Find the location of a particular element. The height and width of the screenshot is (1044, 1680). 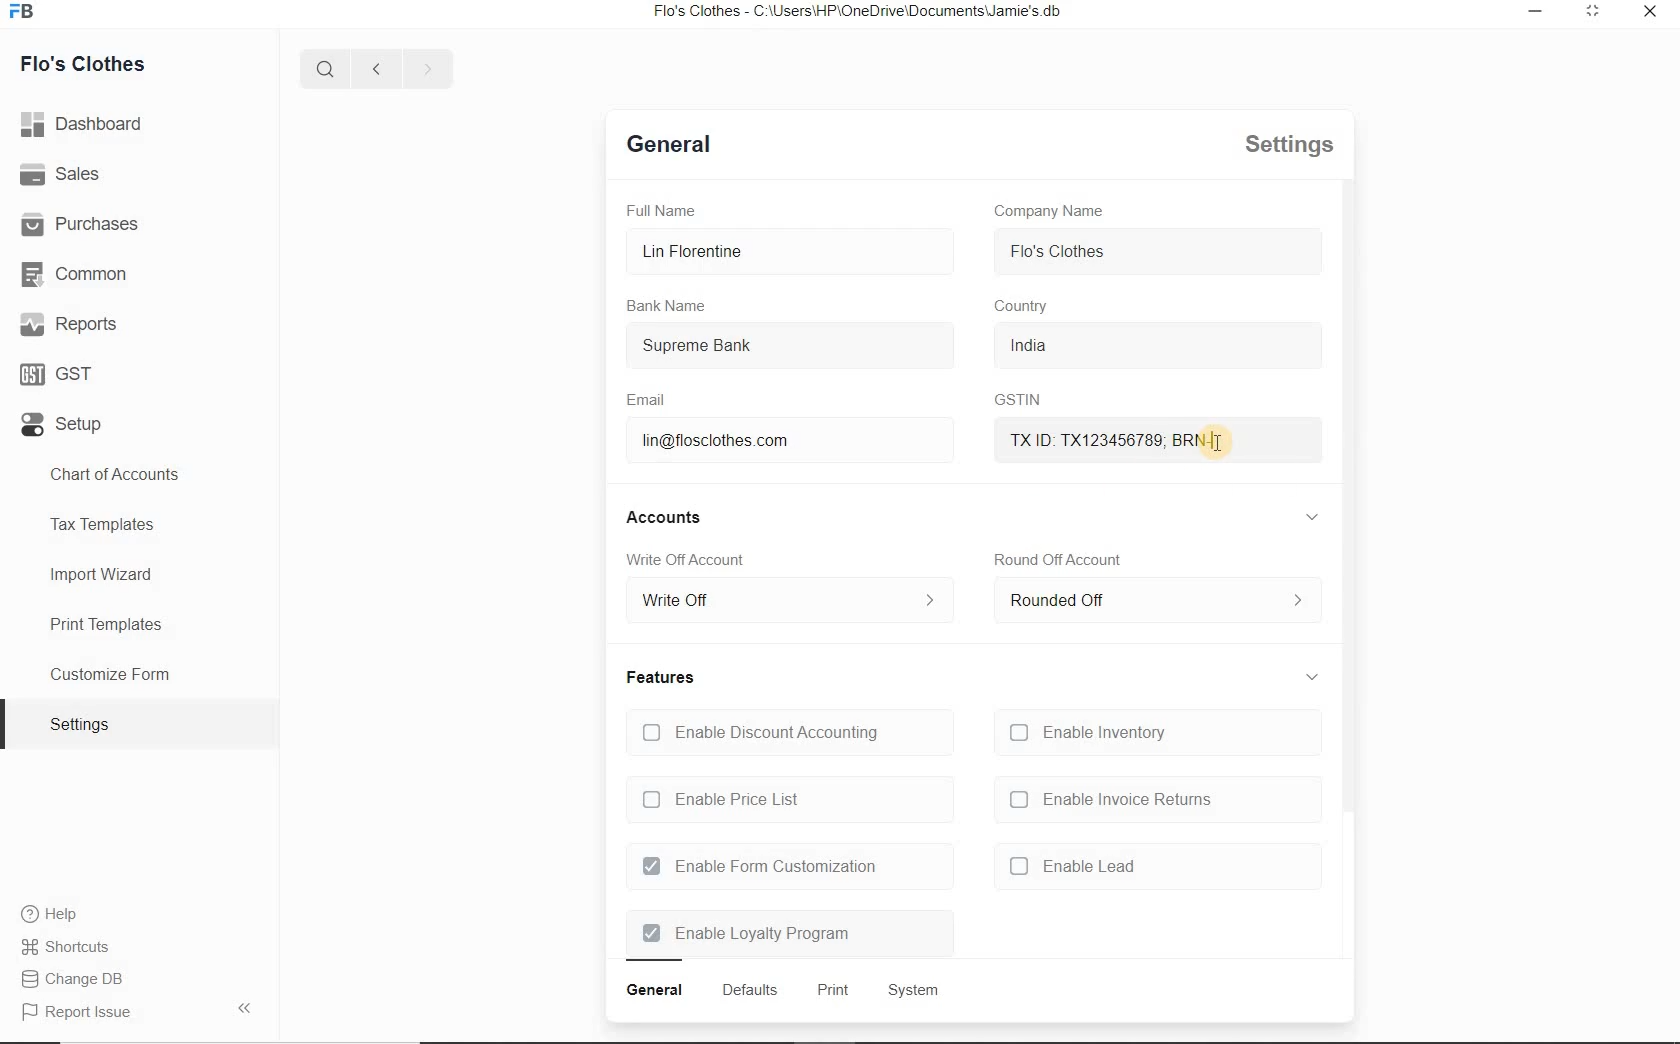

previous is located at coordinates (374, 69).